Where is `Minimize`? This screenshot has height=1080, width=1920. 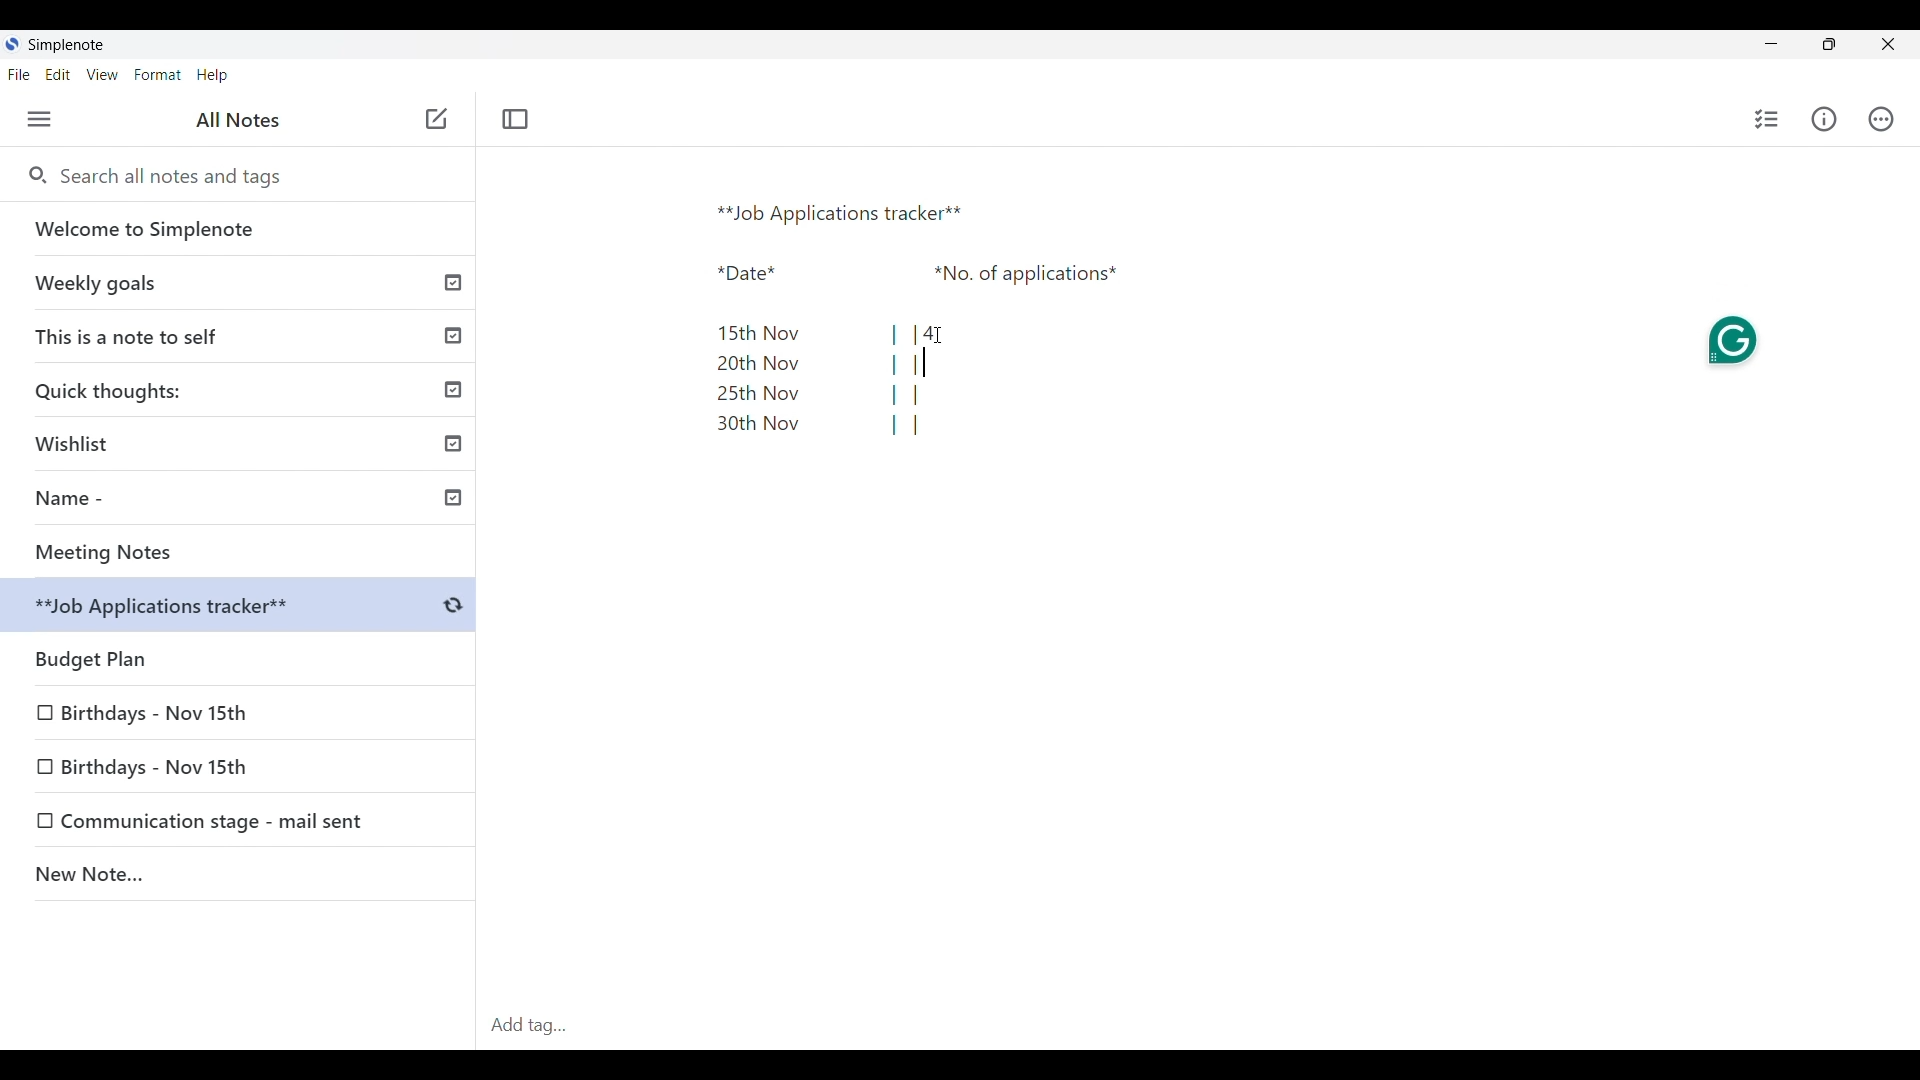
Minimize is located at coordinates (1771, 43).